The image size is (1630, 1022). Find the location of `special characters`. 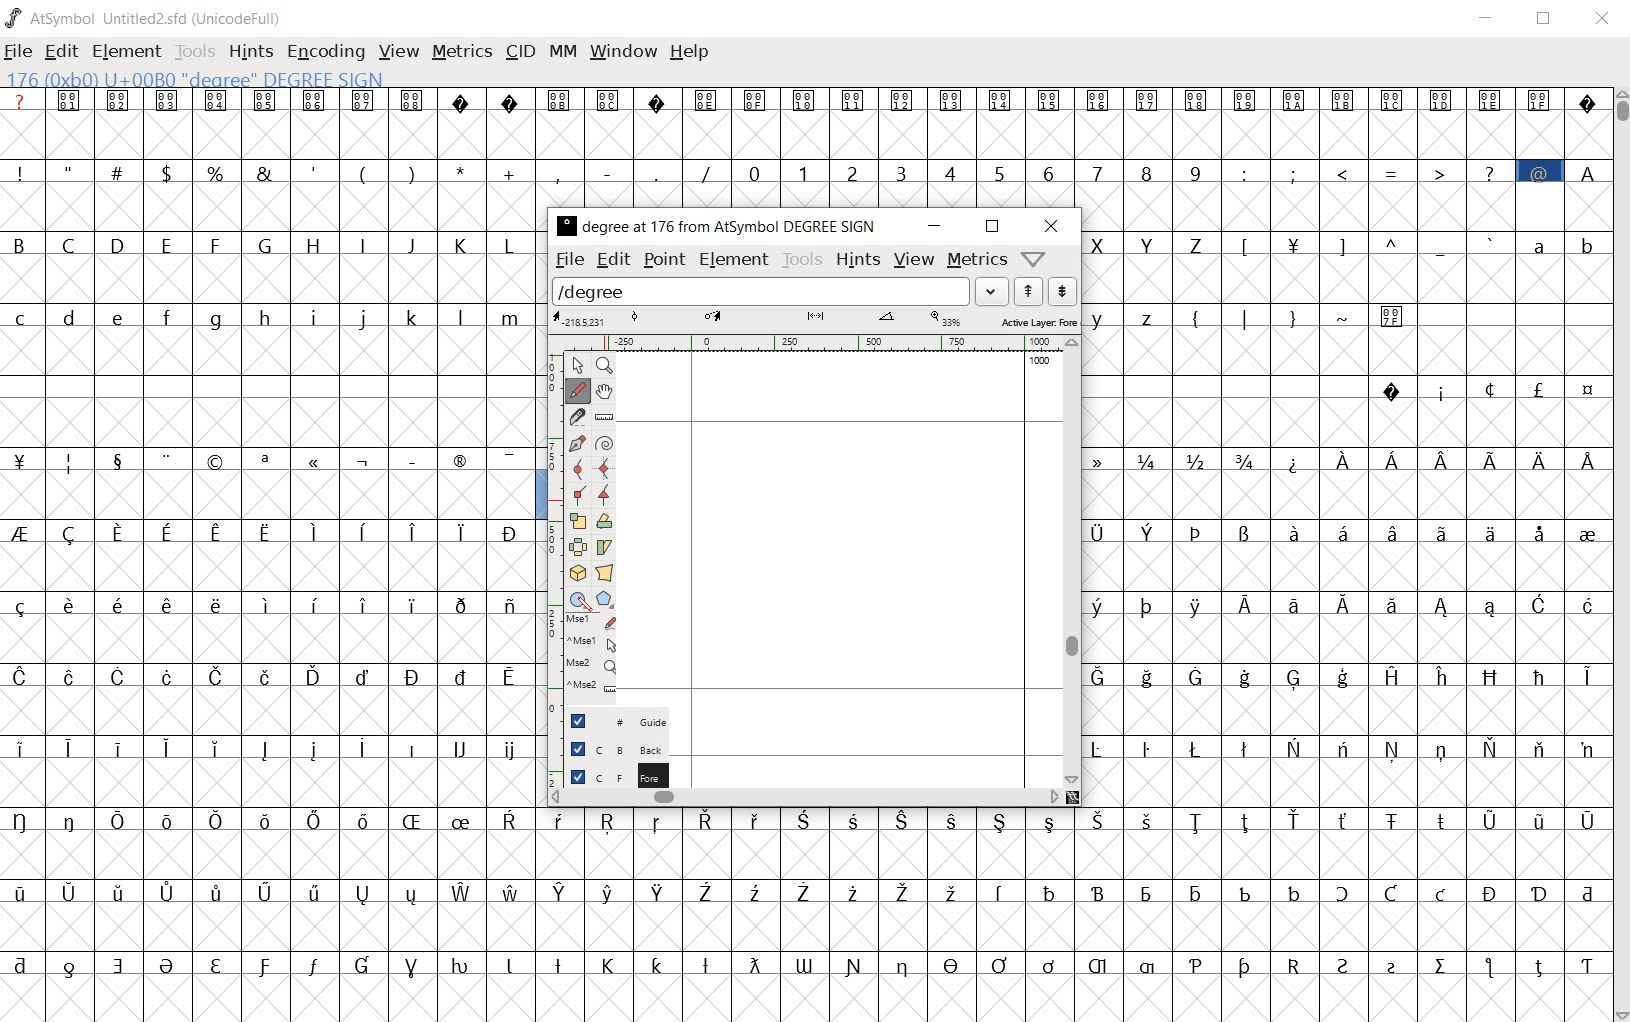

special characters is located at coordinates (361, 170).